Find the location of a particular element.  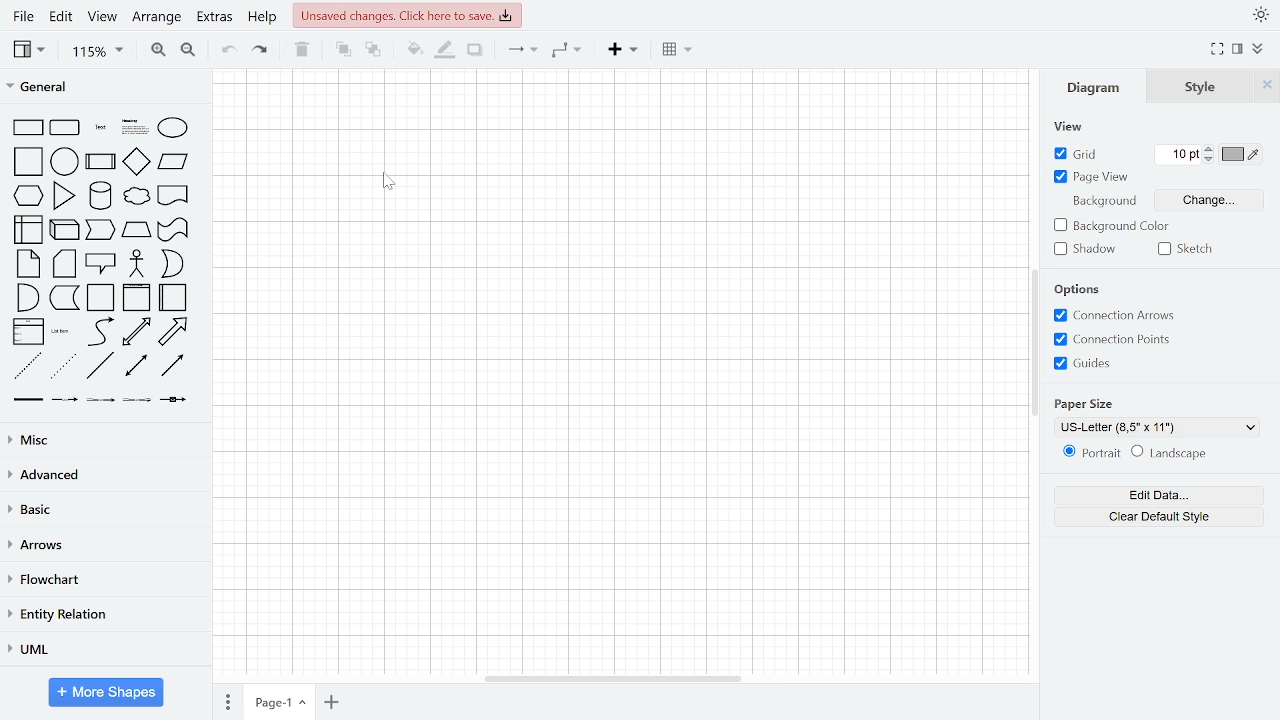

or is located at coordinates (172, 263).